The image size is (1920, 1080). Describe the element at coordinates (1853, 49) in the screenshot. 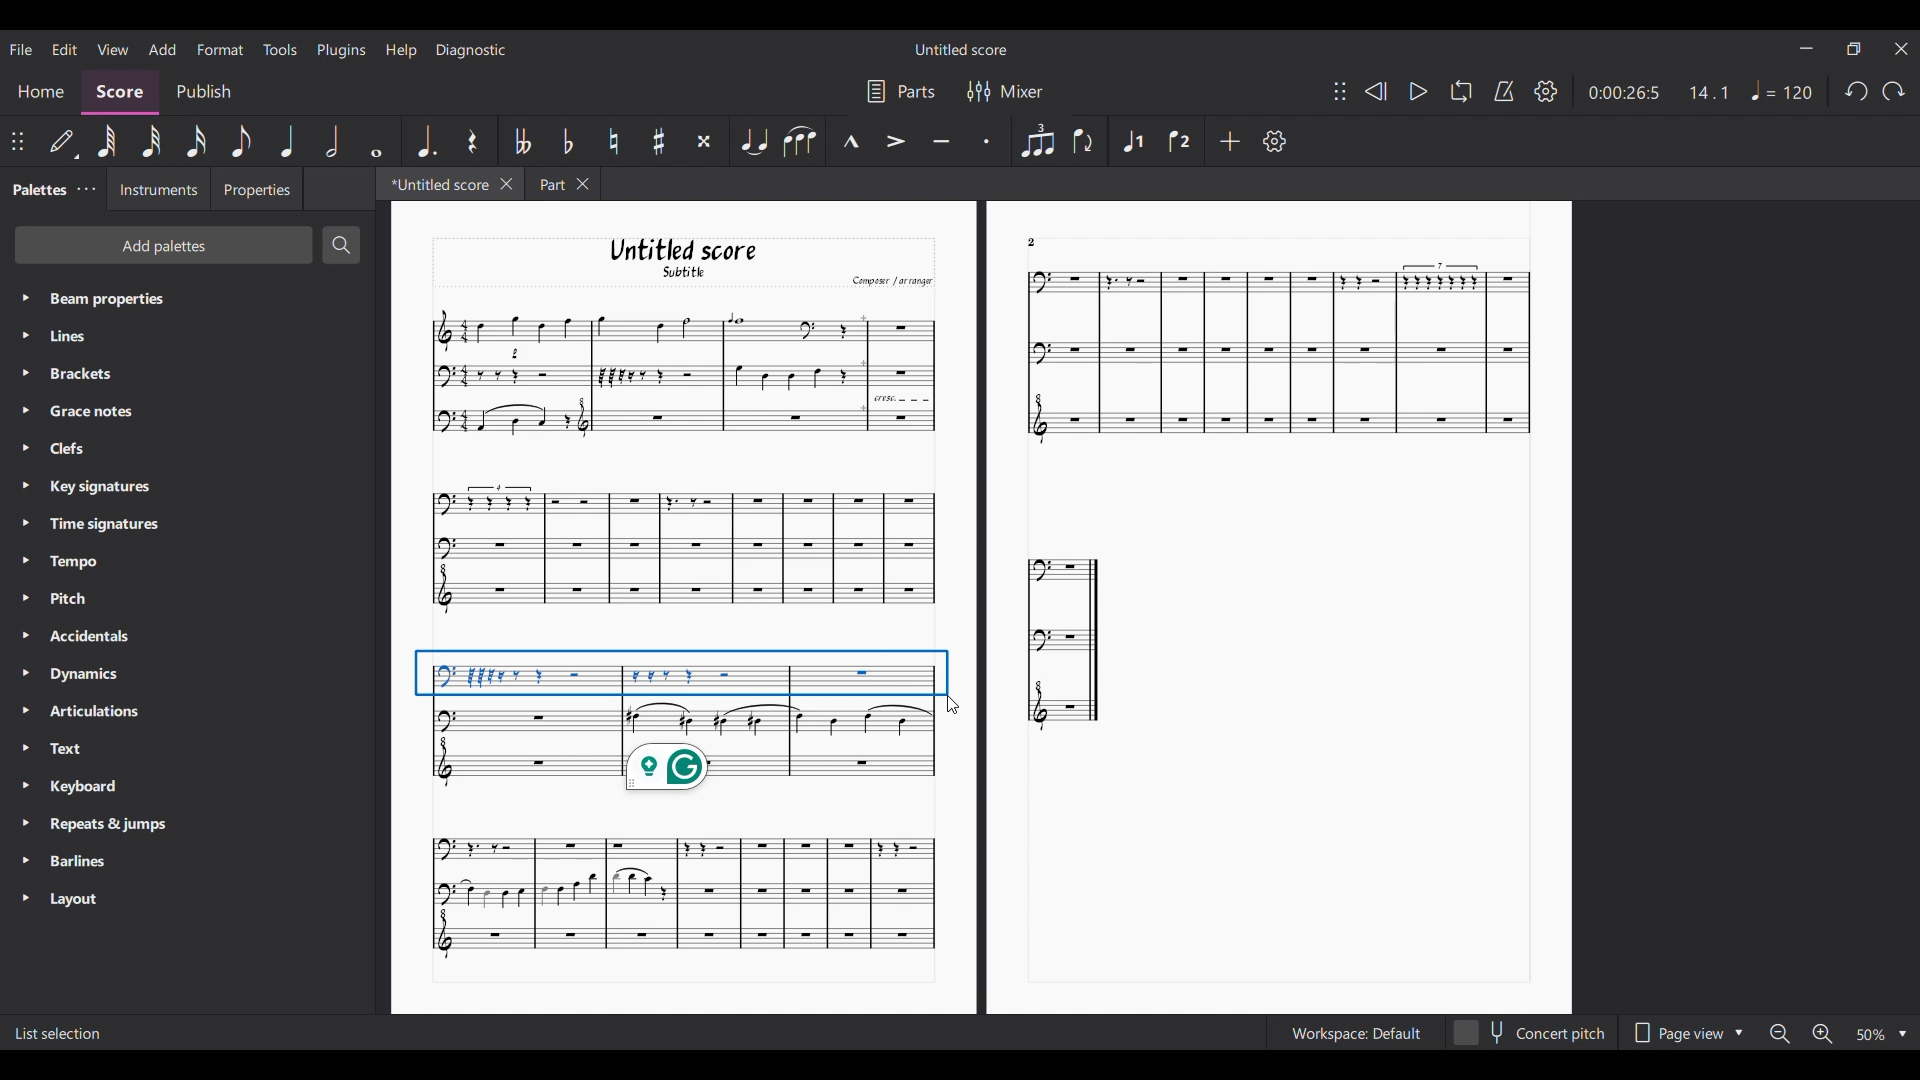

I see `Show in smaller tab` at that location.